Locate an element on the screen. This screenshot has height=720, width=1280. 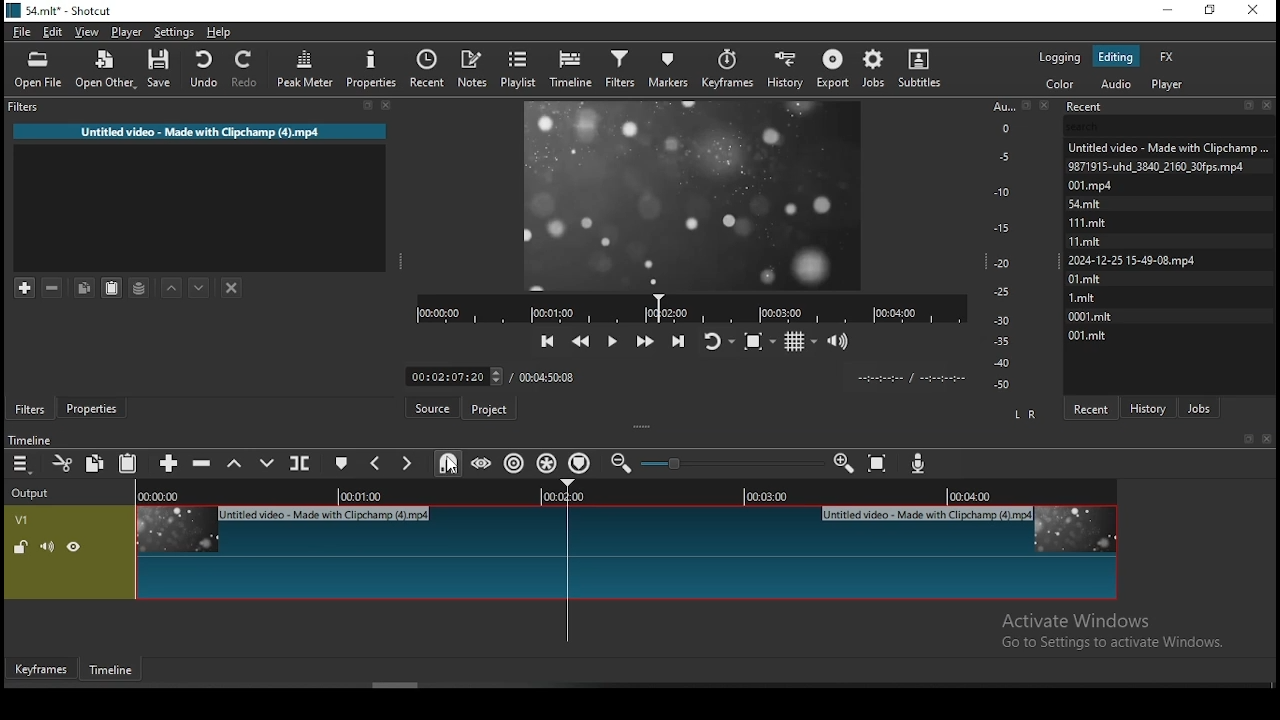
zoom timeline out is located at coordinates (842, 464).